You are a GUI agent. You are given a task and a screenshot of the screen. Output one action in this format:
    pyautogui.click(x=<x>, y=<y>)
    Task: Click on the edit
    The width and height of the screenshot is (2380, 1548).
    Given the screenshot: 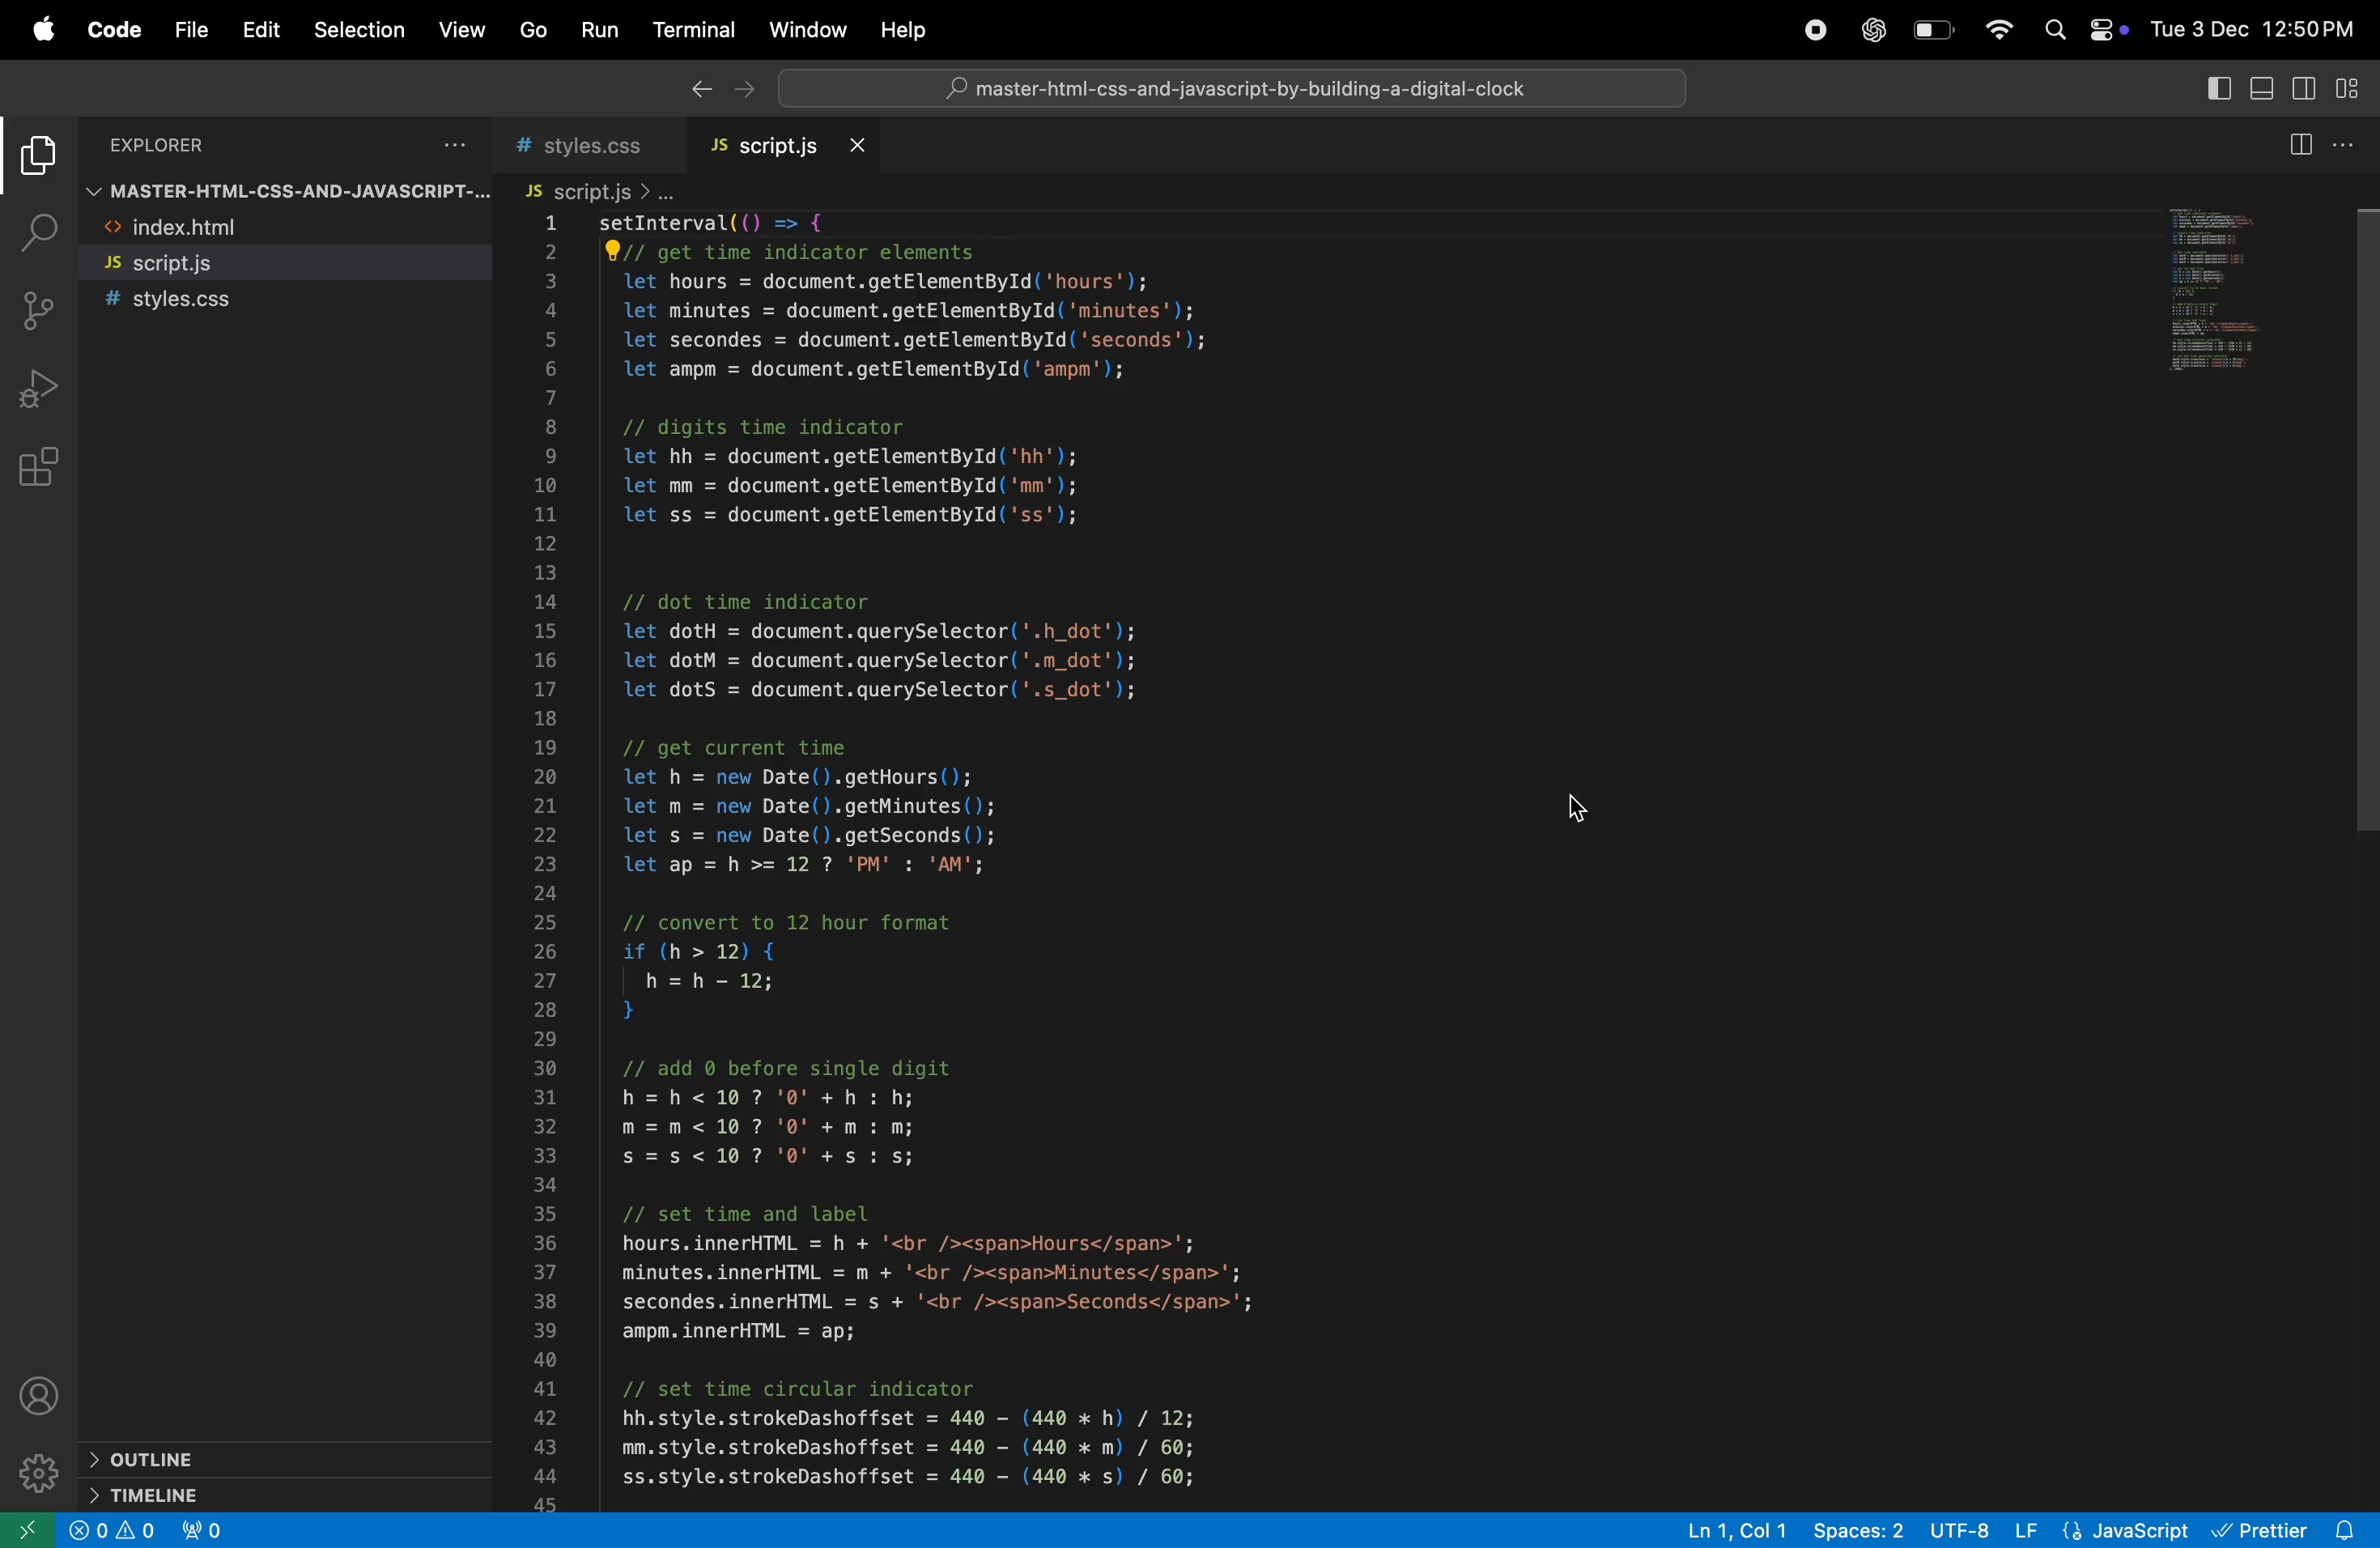 What is the action you would take?
    pyautogui.click(x=261, y=31)
    